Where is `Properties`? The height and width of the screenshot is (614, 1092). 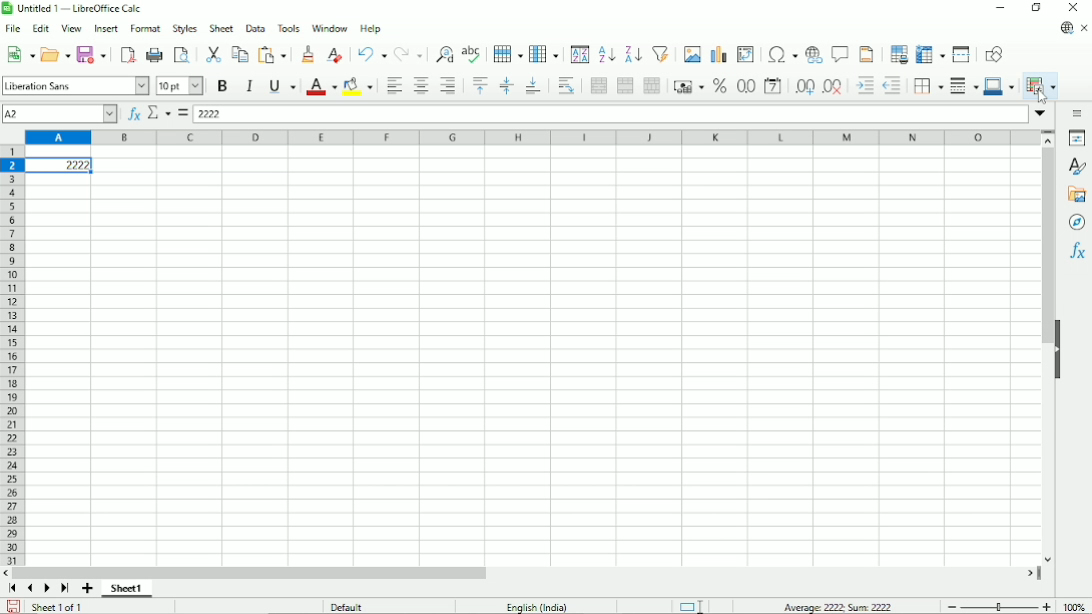
Properties is located at coordinates (1077, 138).